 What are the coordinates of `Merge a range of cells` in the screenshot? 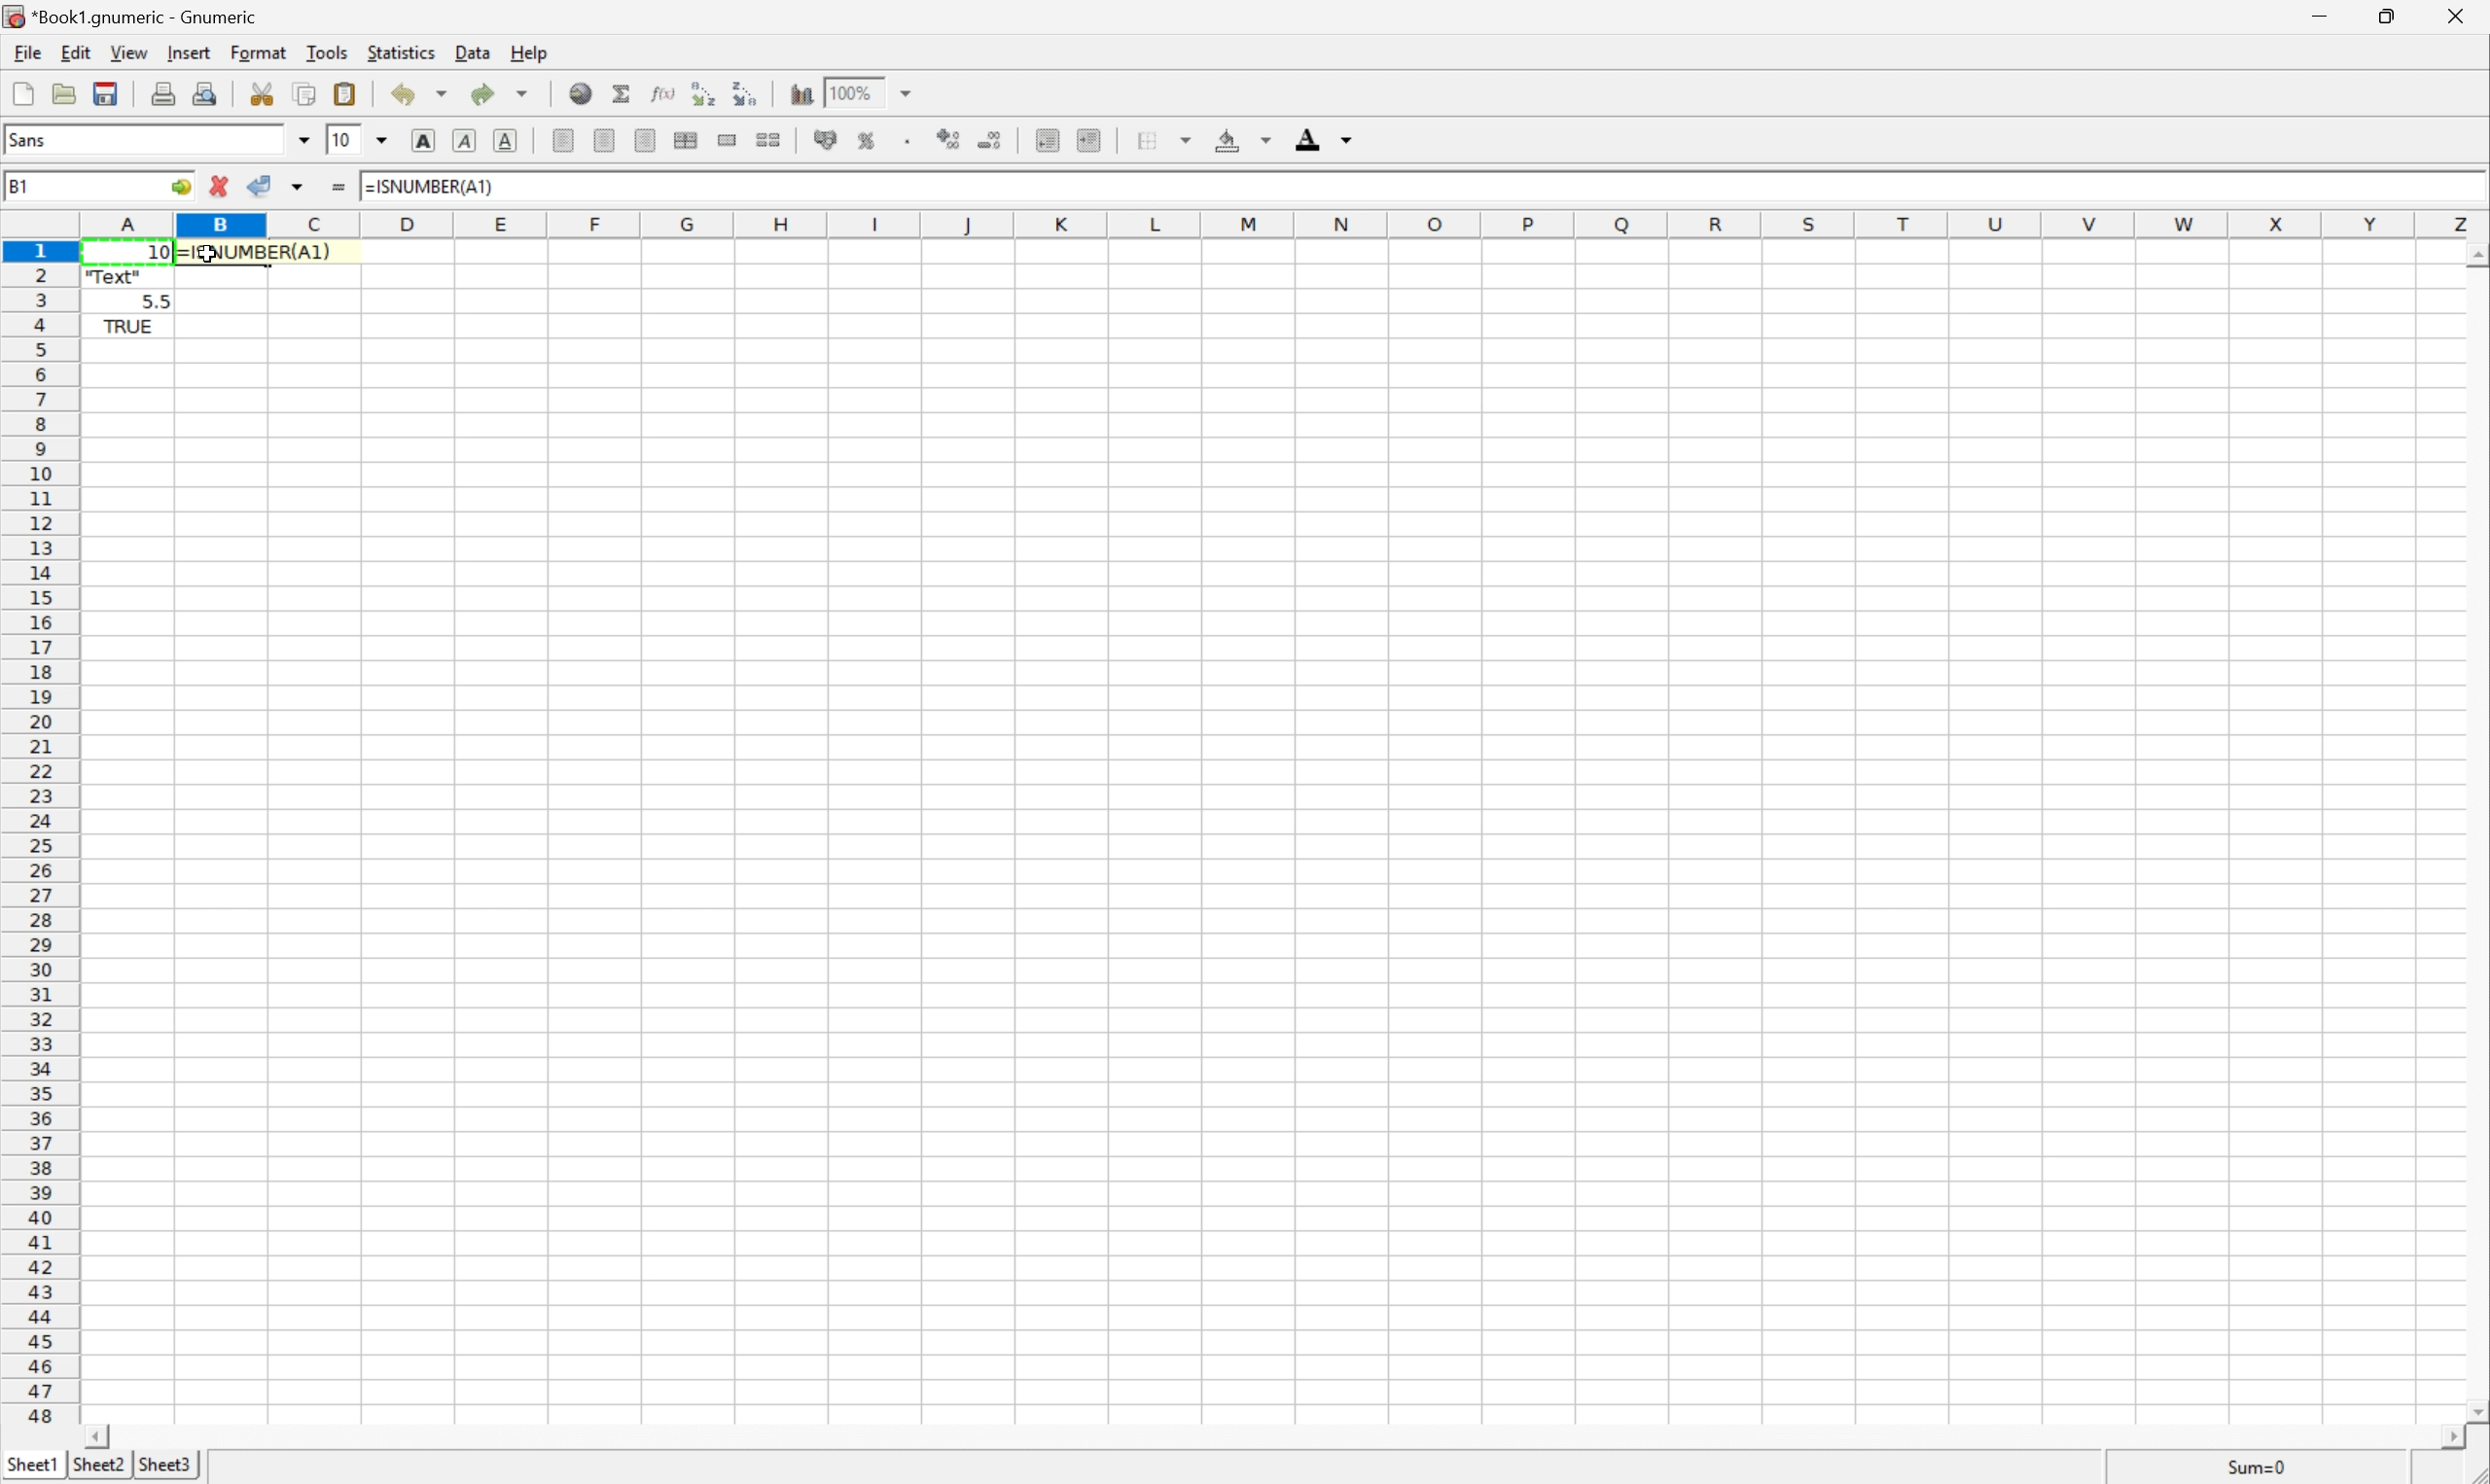 It's located at (729, 139).